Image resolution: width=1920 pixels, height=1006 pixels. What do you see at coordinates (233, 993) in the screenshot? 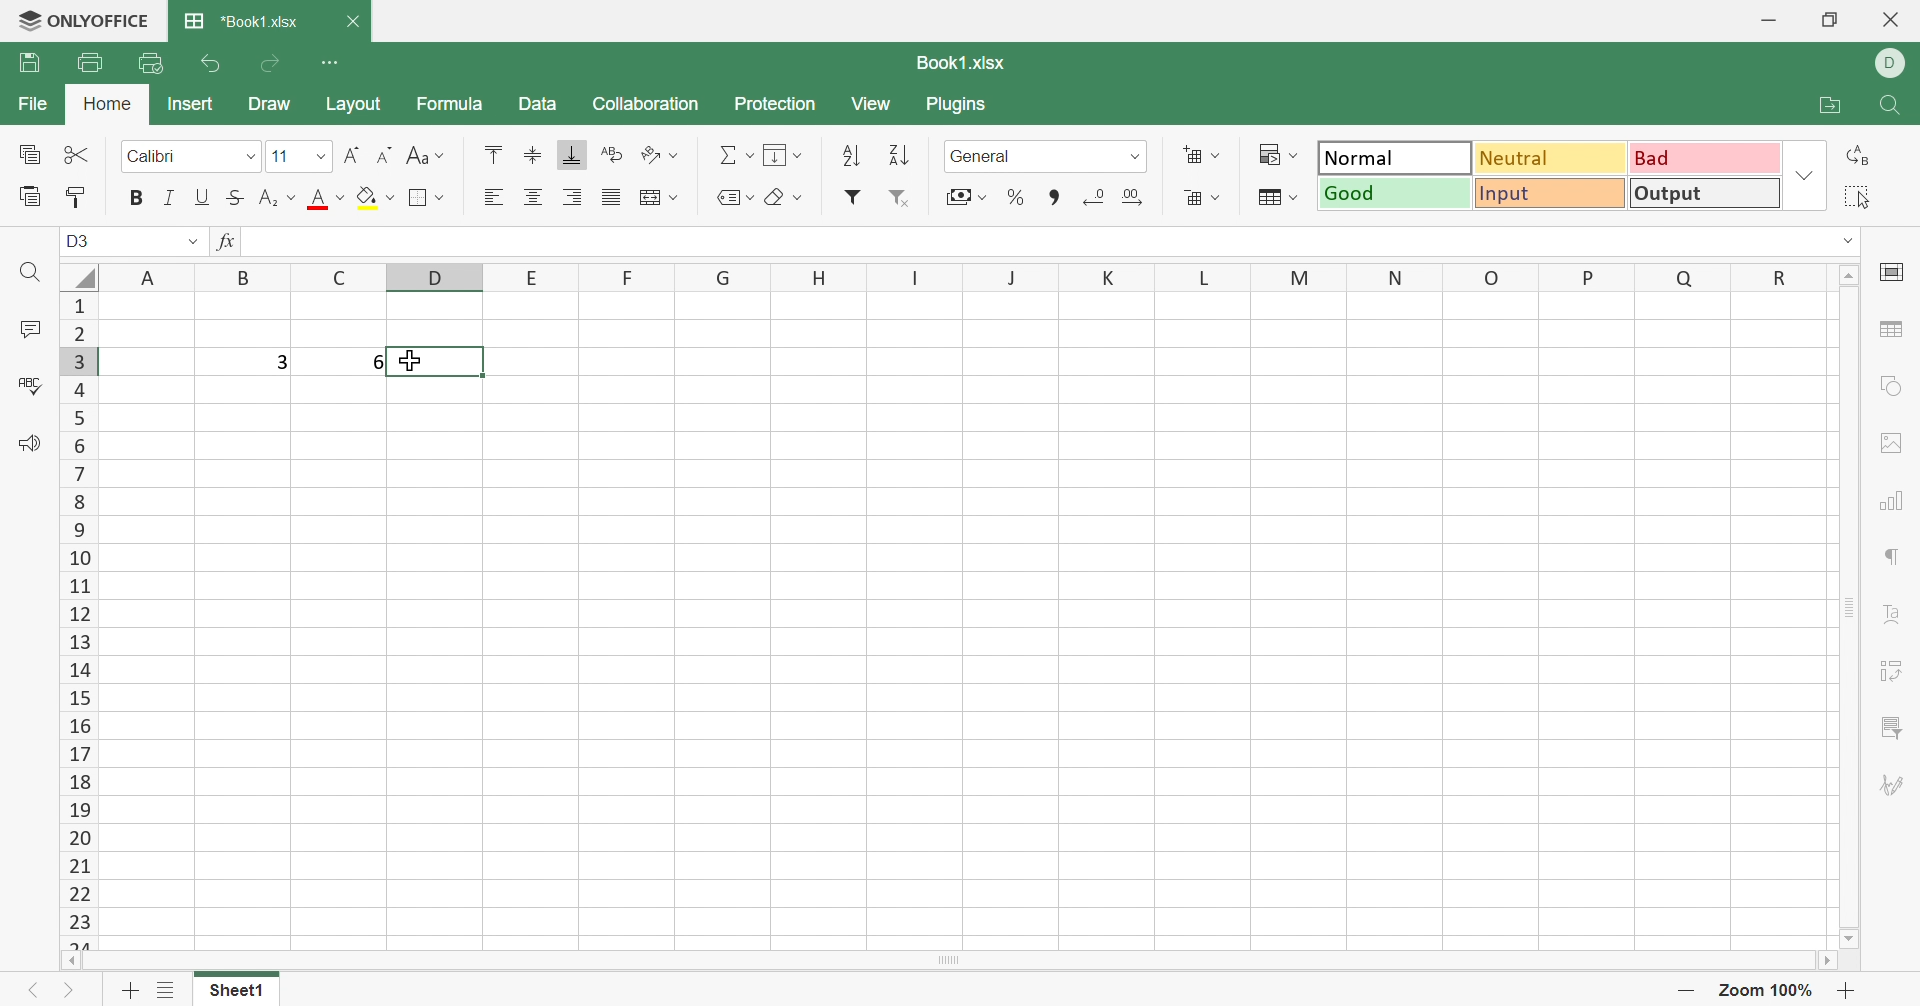
I see `Sheet1` at bounding box center [233, 993].